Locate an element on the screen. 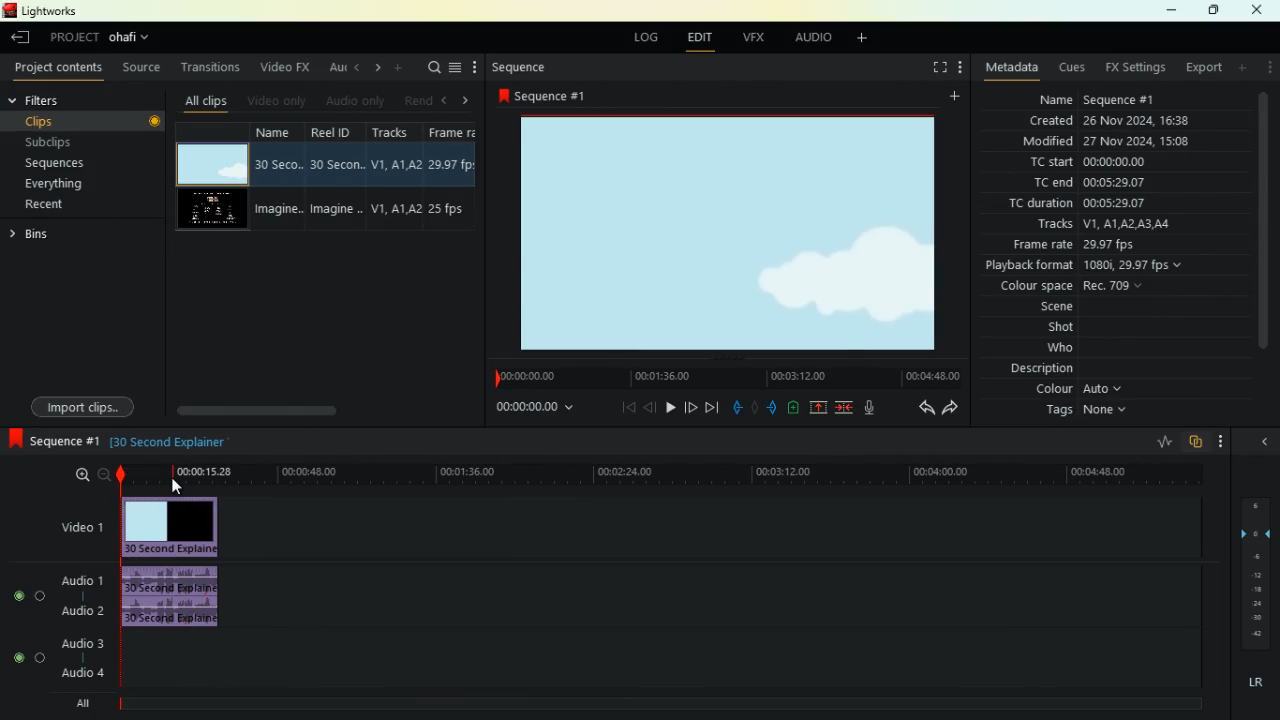  26 Nov 2024 16:38 is located at coordinates (1141, 121).